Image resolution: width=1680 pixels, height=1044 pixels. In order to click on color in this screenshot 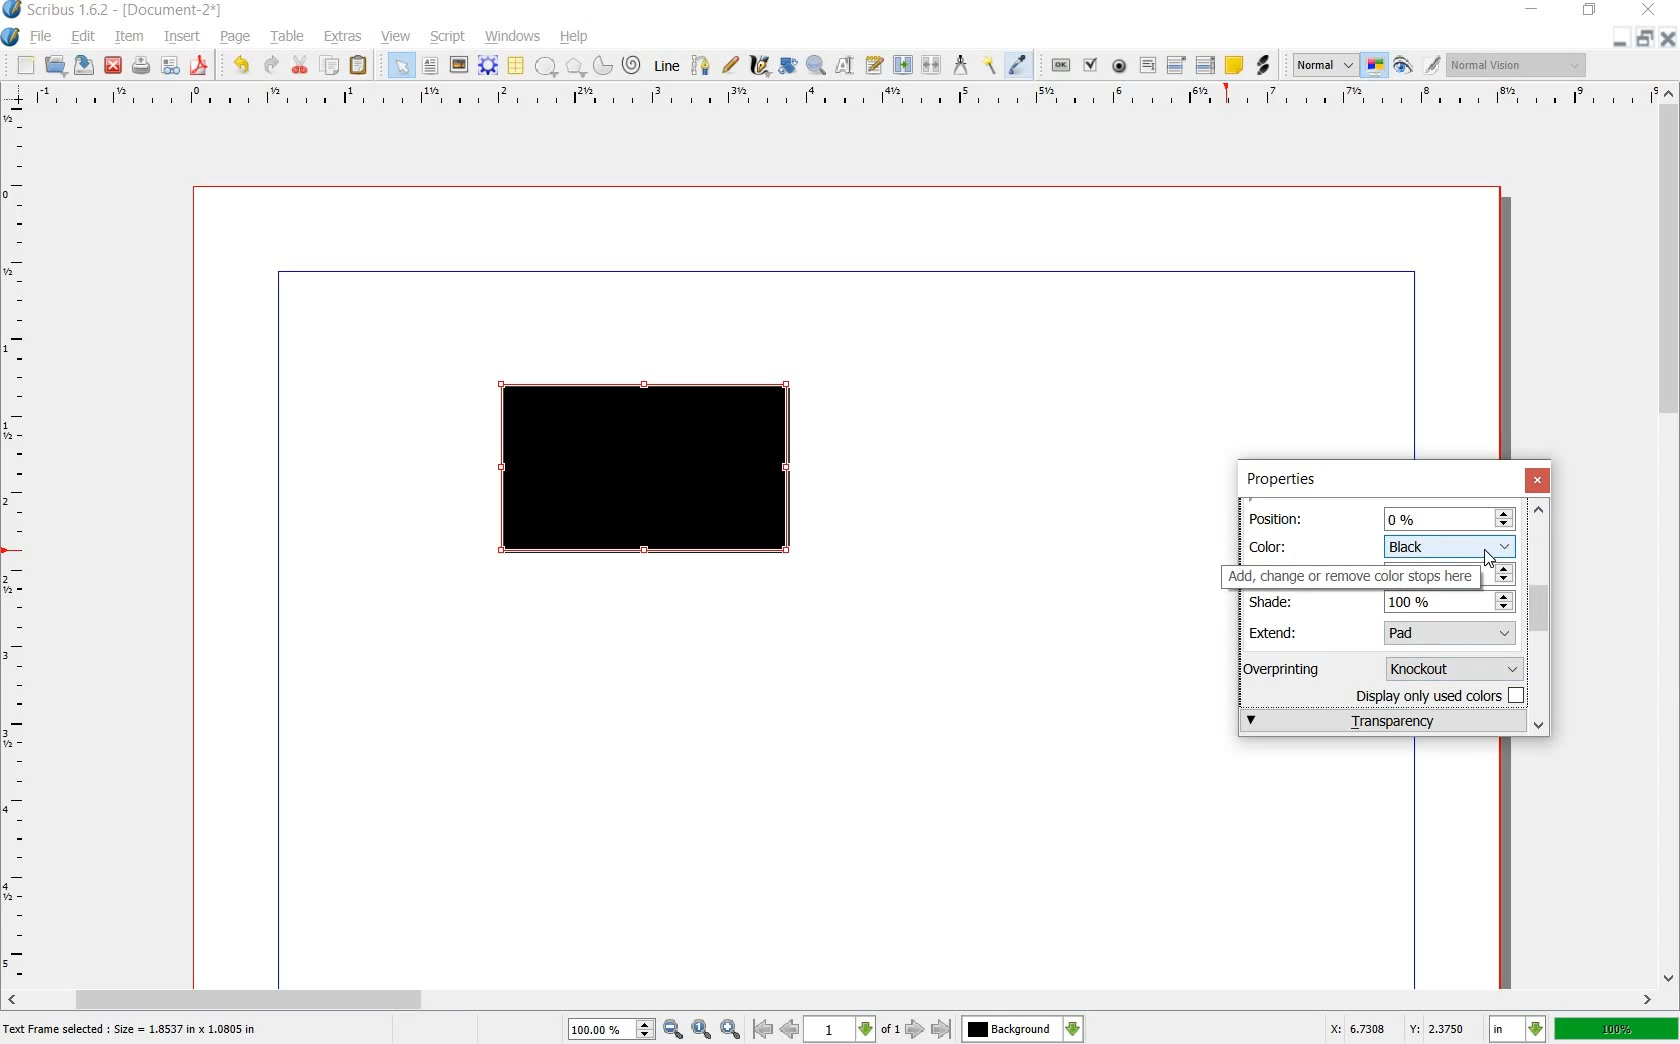, I will do `click(1277, 545)`.